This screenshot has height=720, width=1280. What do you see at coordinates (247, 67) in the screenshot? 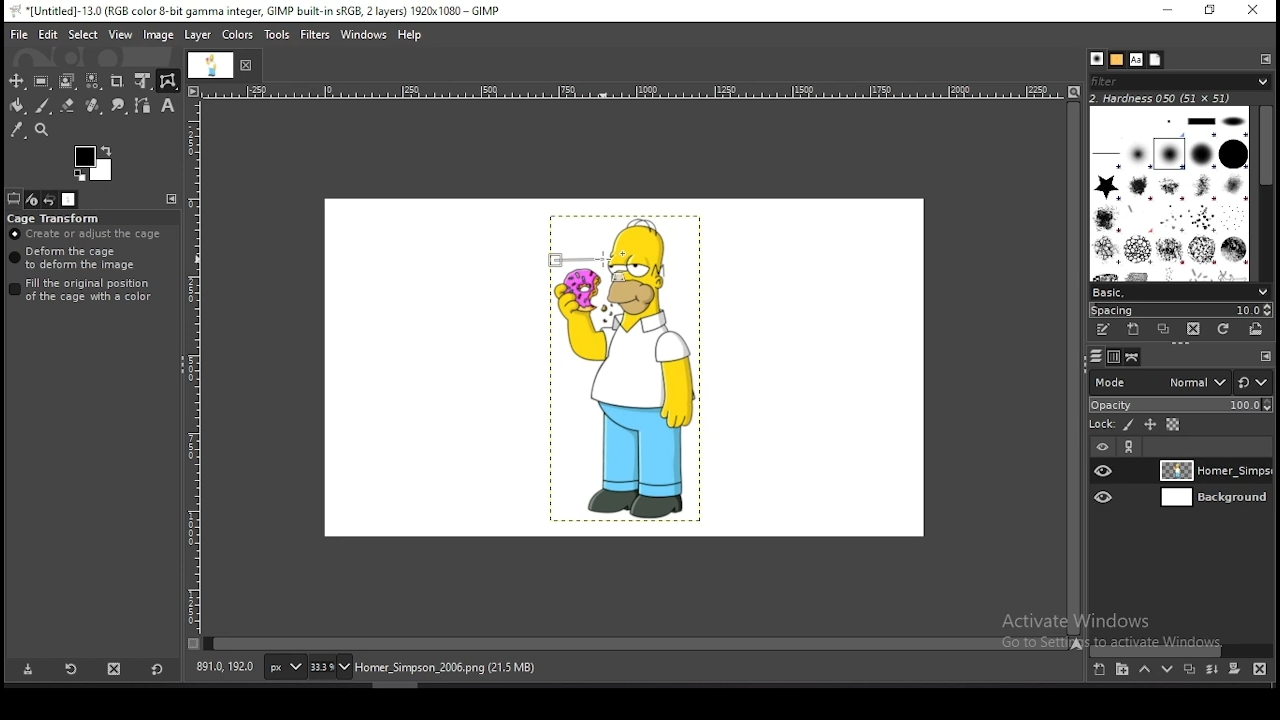
I see `close` at bounding box center [247, 67].